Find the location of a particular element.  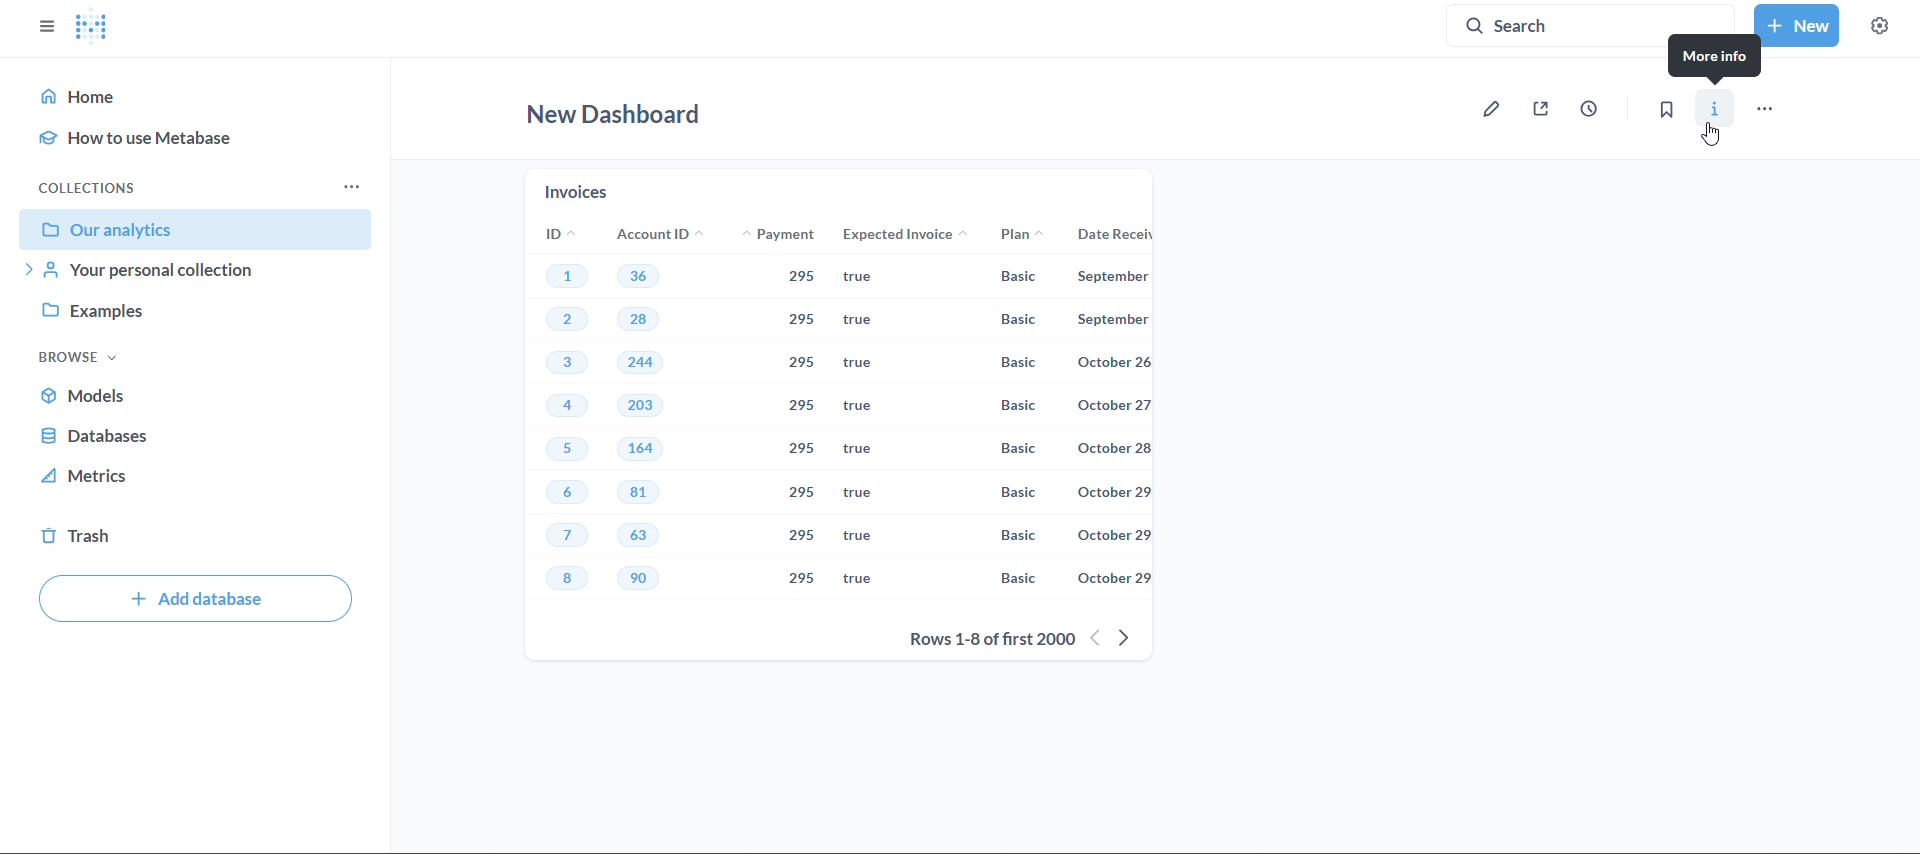

how to use metabase is located at coordinates (157, 133).